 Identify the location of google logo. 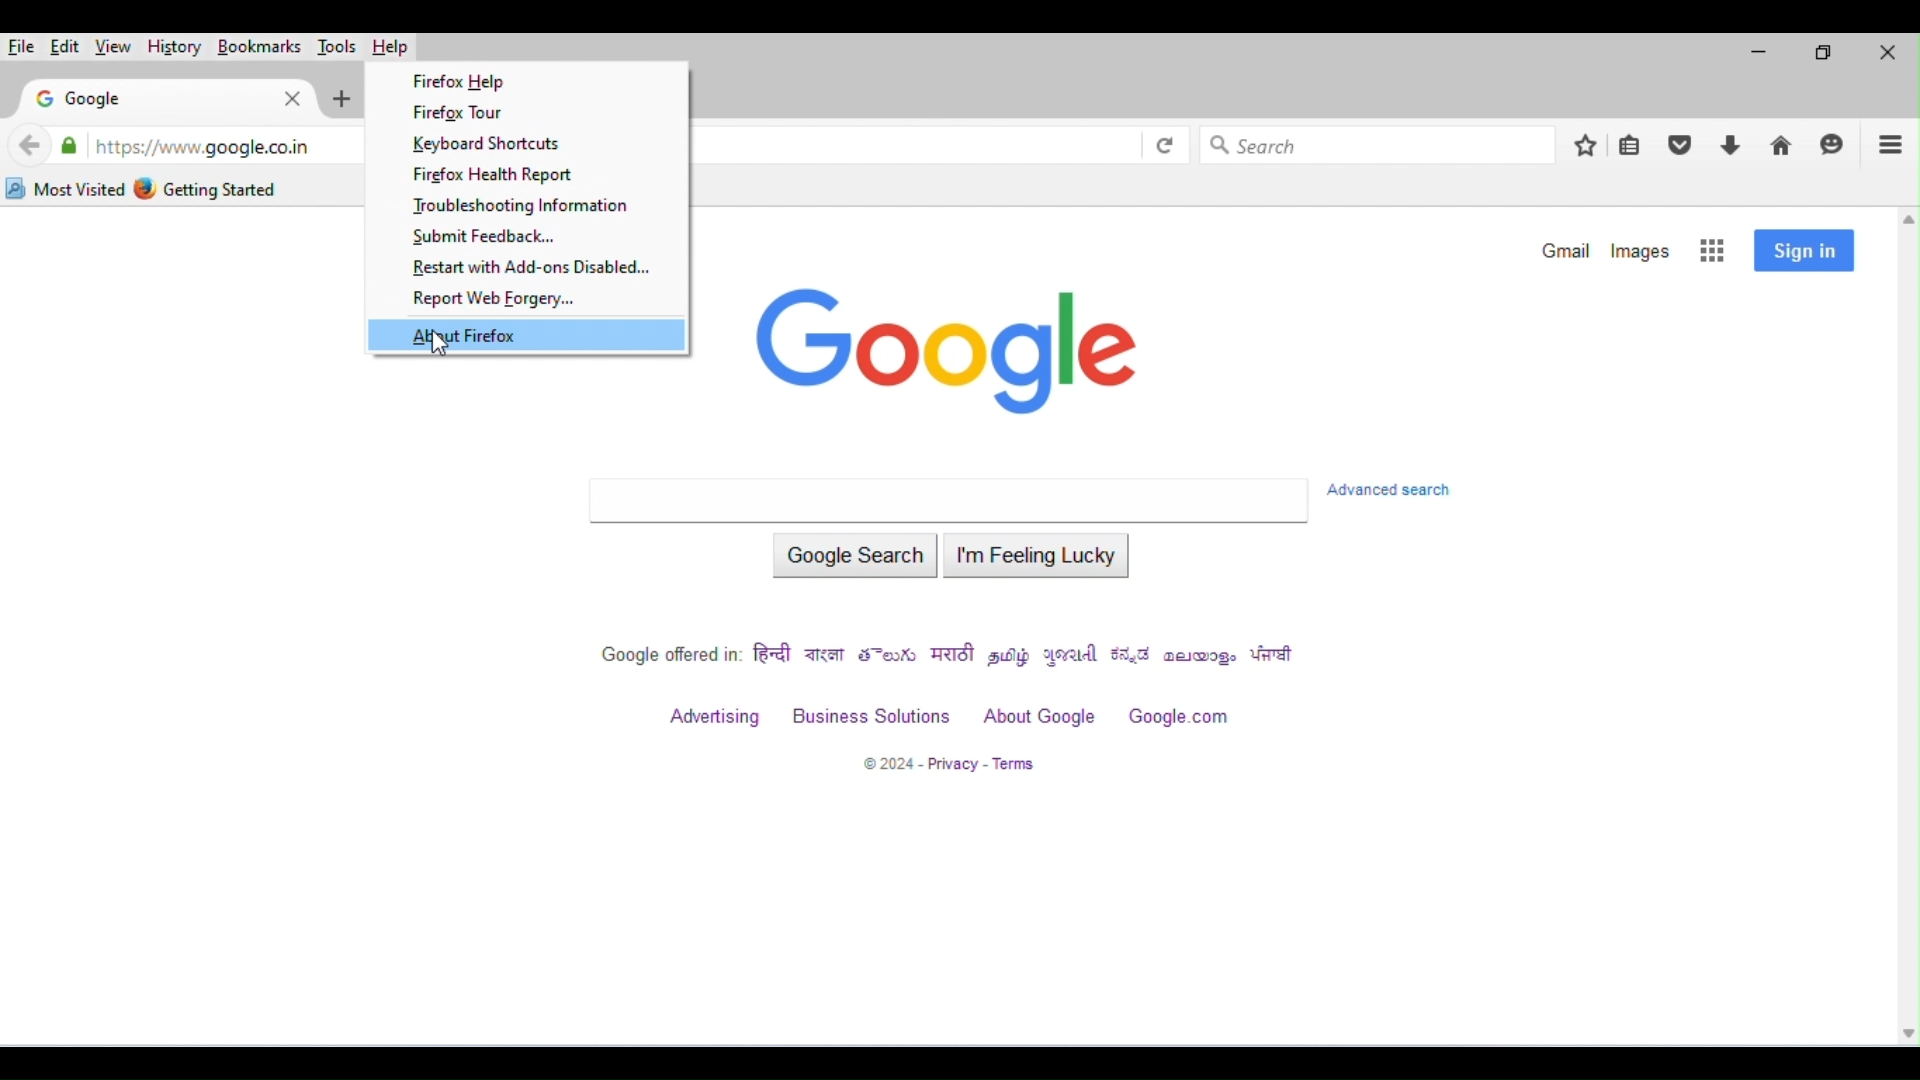
(956, 353).